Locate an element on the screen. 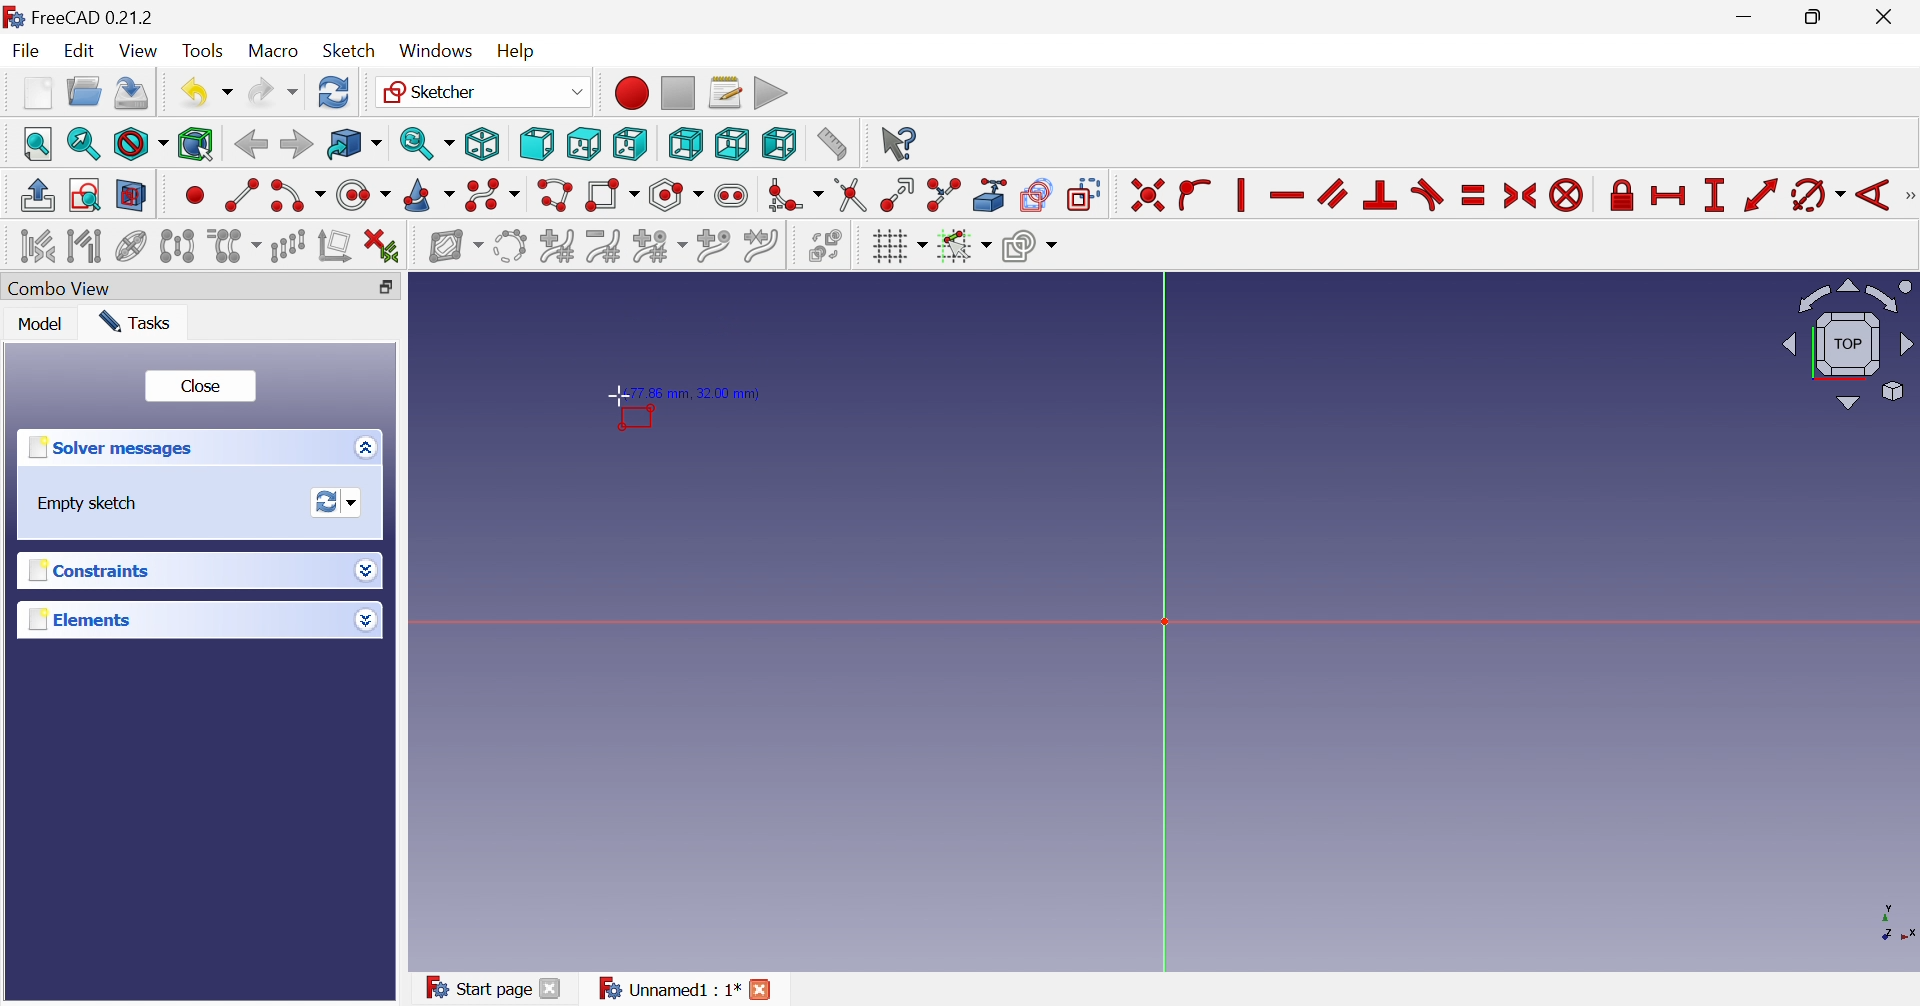 This screenshot has height=1006, width=1920. Right is located at coordinates (628, 143).